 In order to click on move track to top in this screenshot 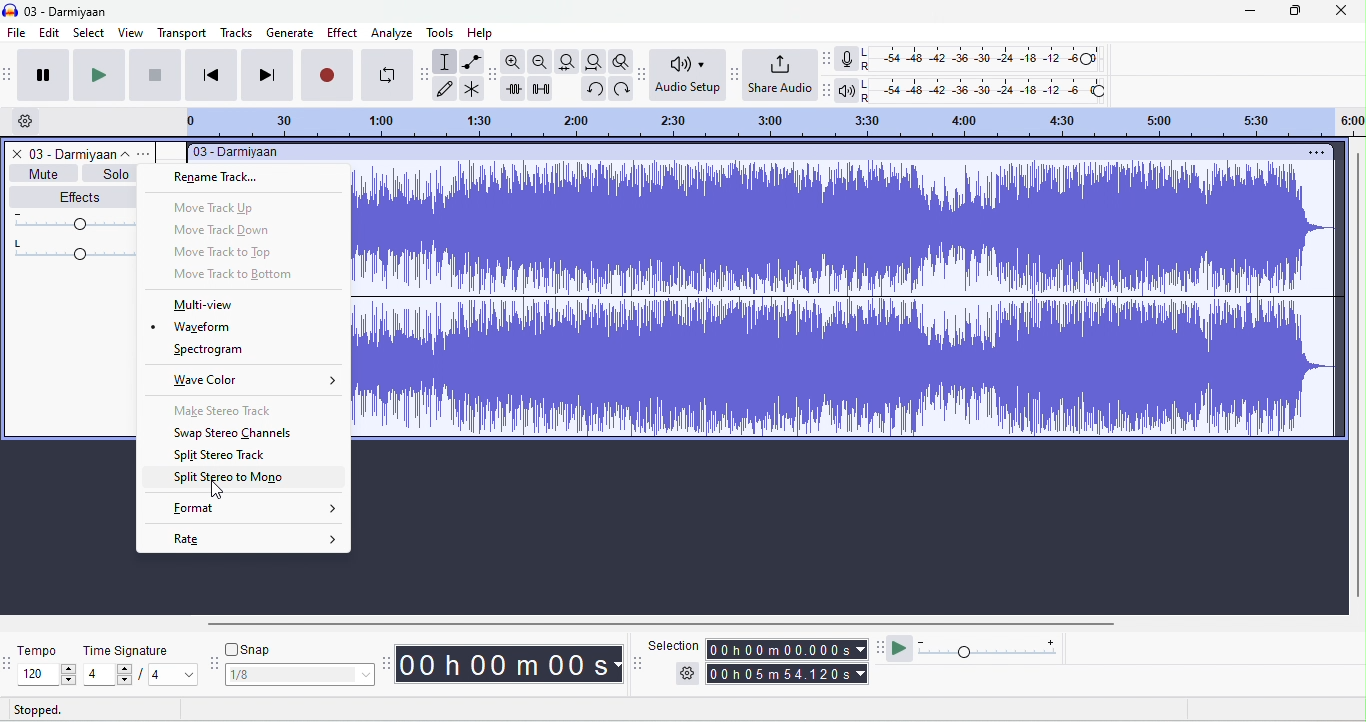, I will do `click(250, 253)`.